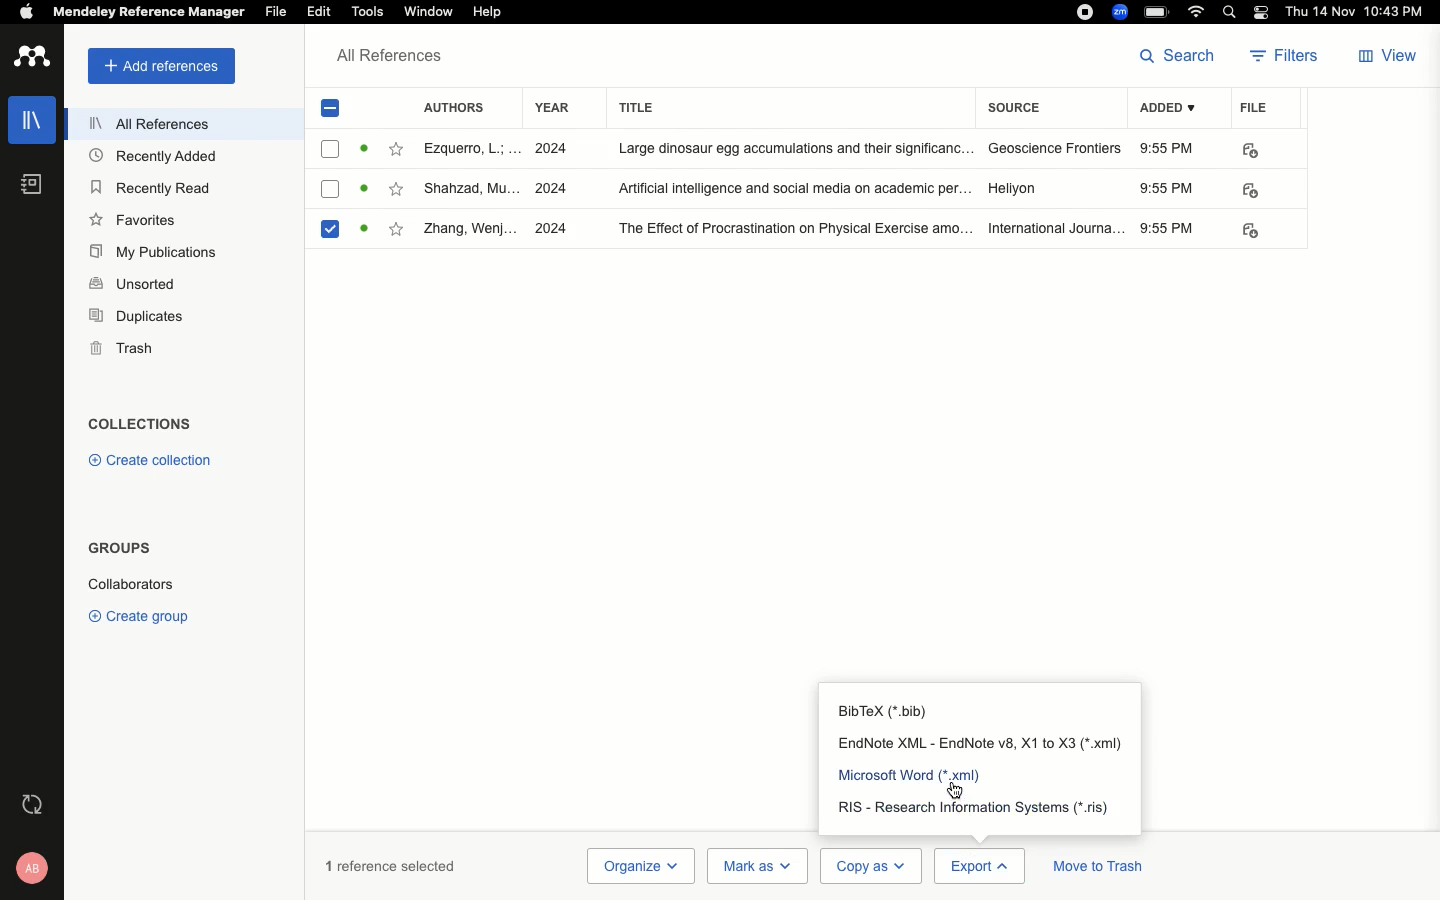 The image size is (1440, 900). What do you see at coordinates (394, 148) in the screenshot?
I see `Favorites` at bounding box center [394, 148].